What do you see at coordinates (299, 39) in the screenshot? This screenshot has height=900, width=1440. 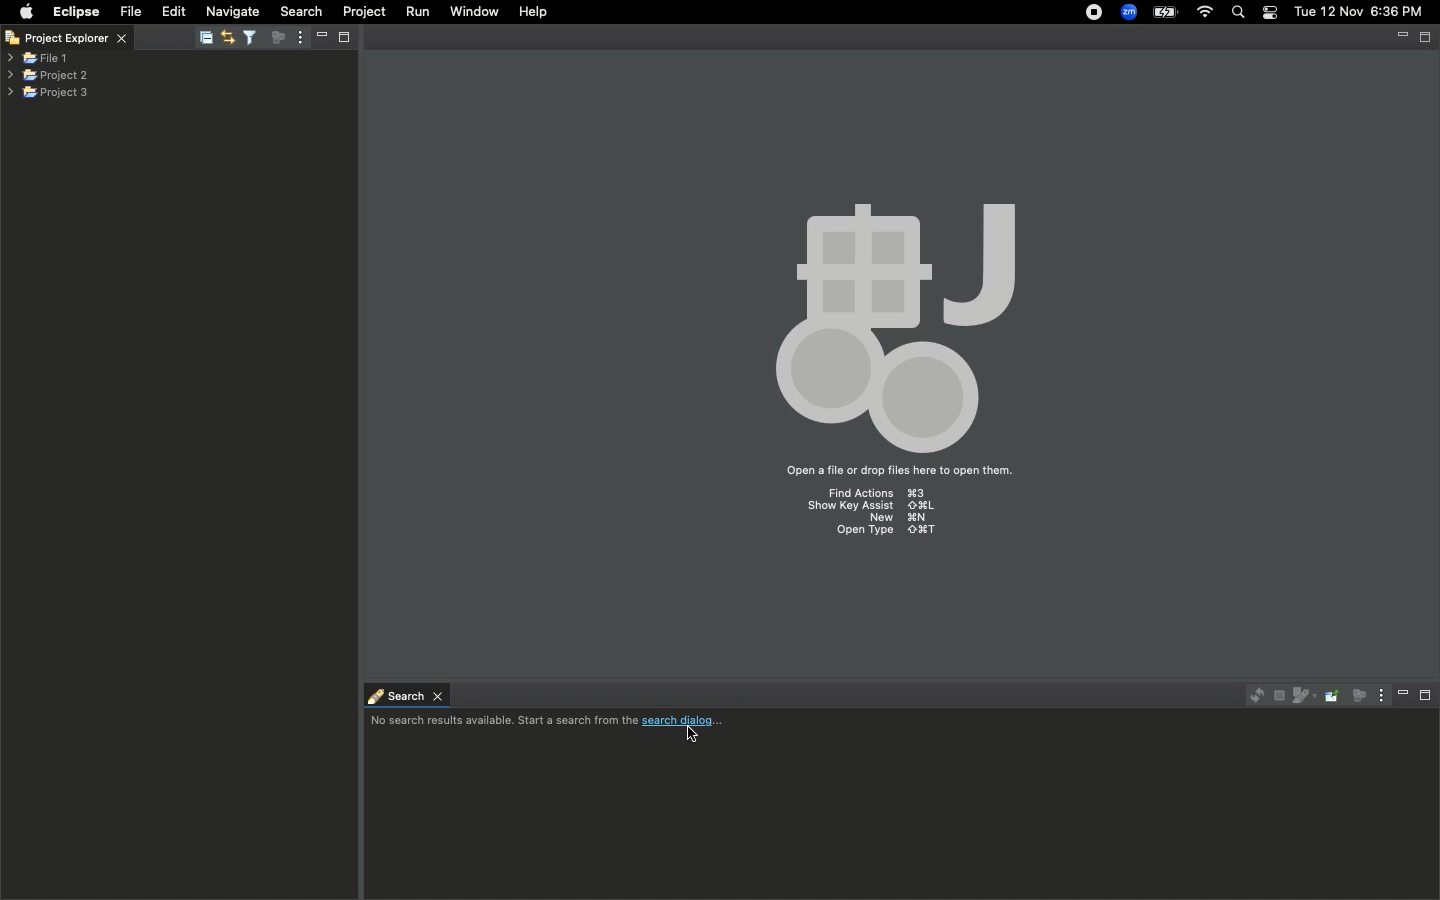 I see `View menu` at bounding box center [299, 39].